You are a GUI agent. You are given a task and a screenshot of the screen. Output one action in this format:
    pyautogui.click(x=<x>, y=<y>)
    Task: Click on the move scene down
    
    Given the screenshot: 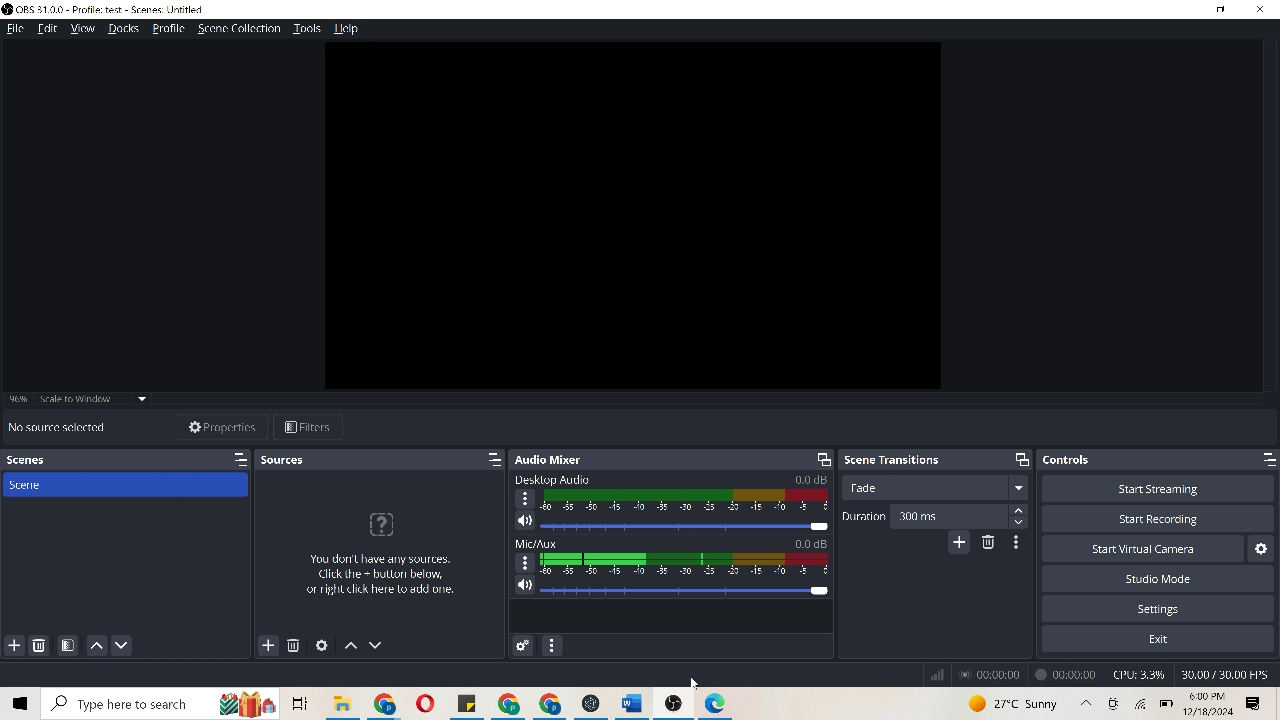 What is the action you would take?
    pyautogui.click(x=128, y=644)
    